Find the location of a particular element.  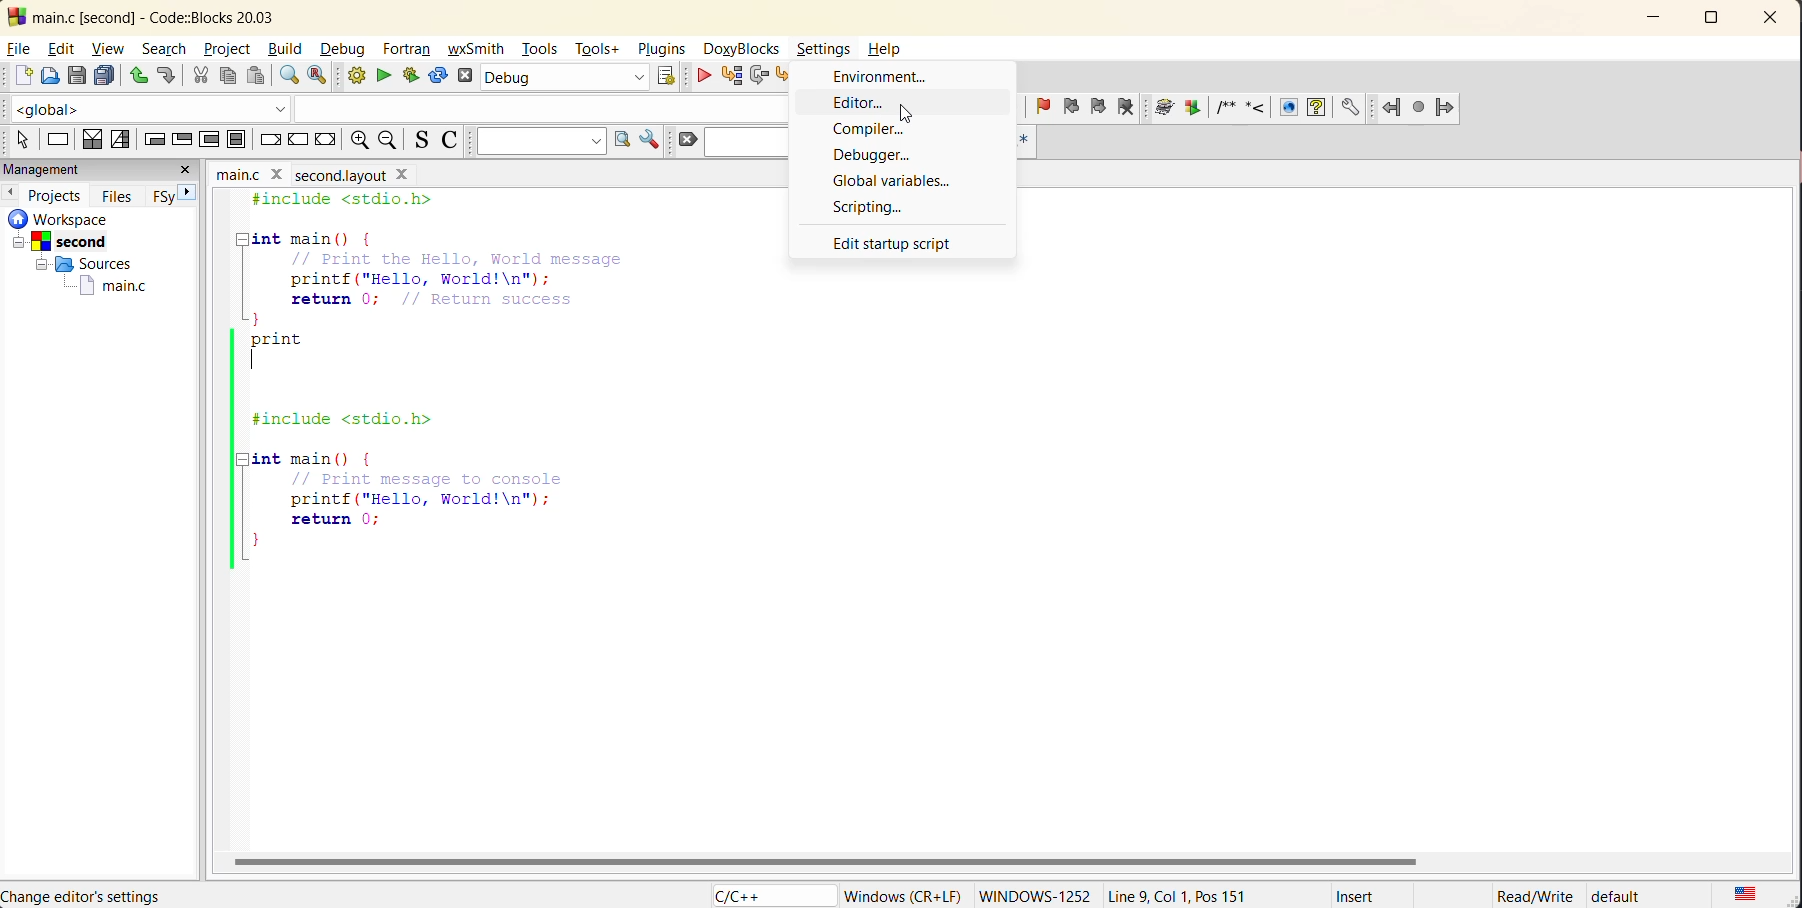

horizontal scroll bar is located at coordinates (830, 859).